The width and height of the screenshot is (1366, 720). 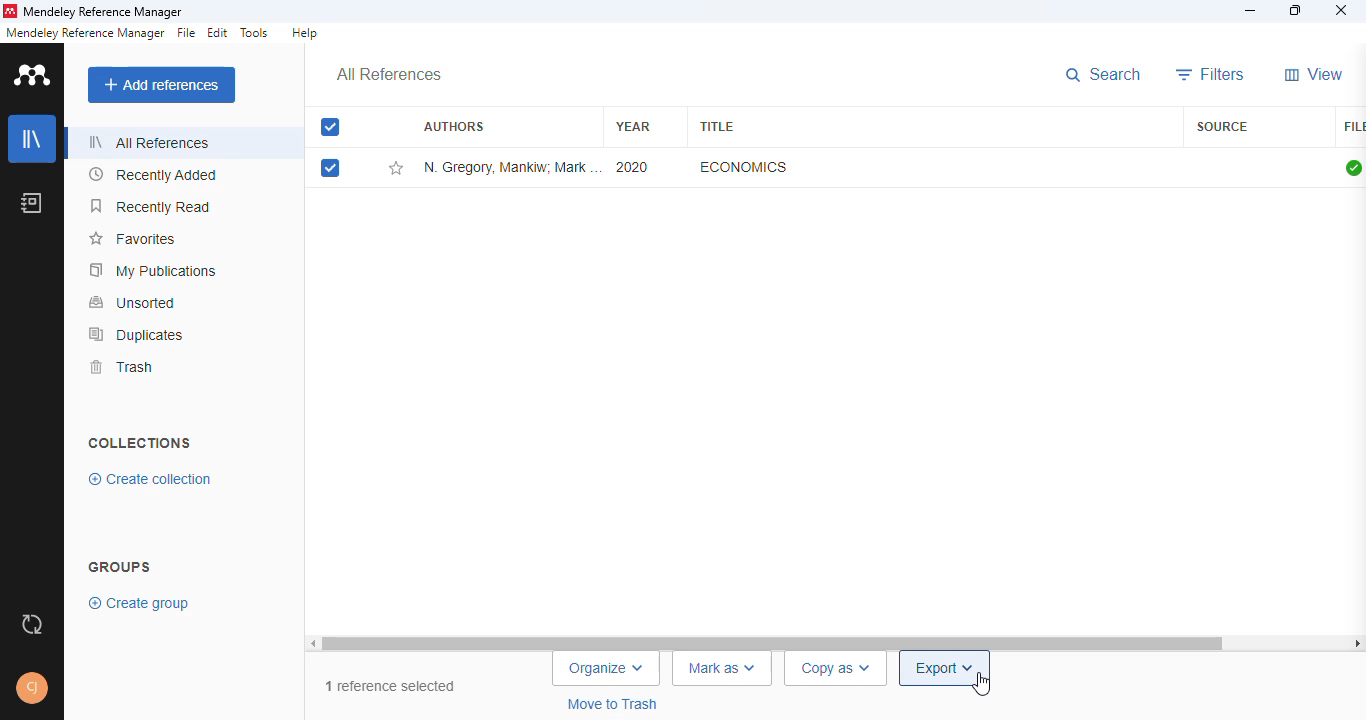 I want to click on organize, so click(x=606, y=668).